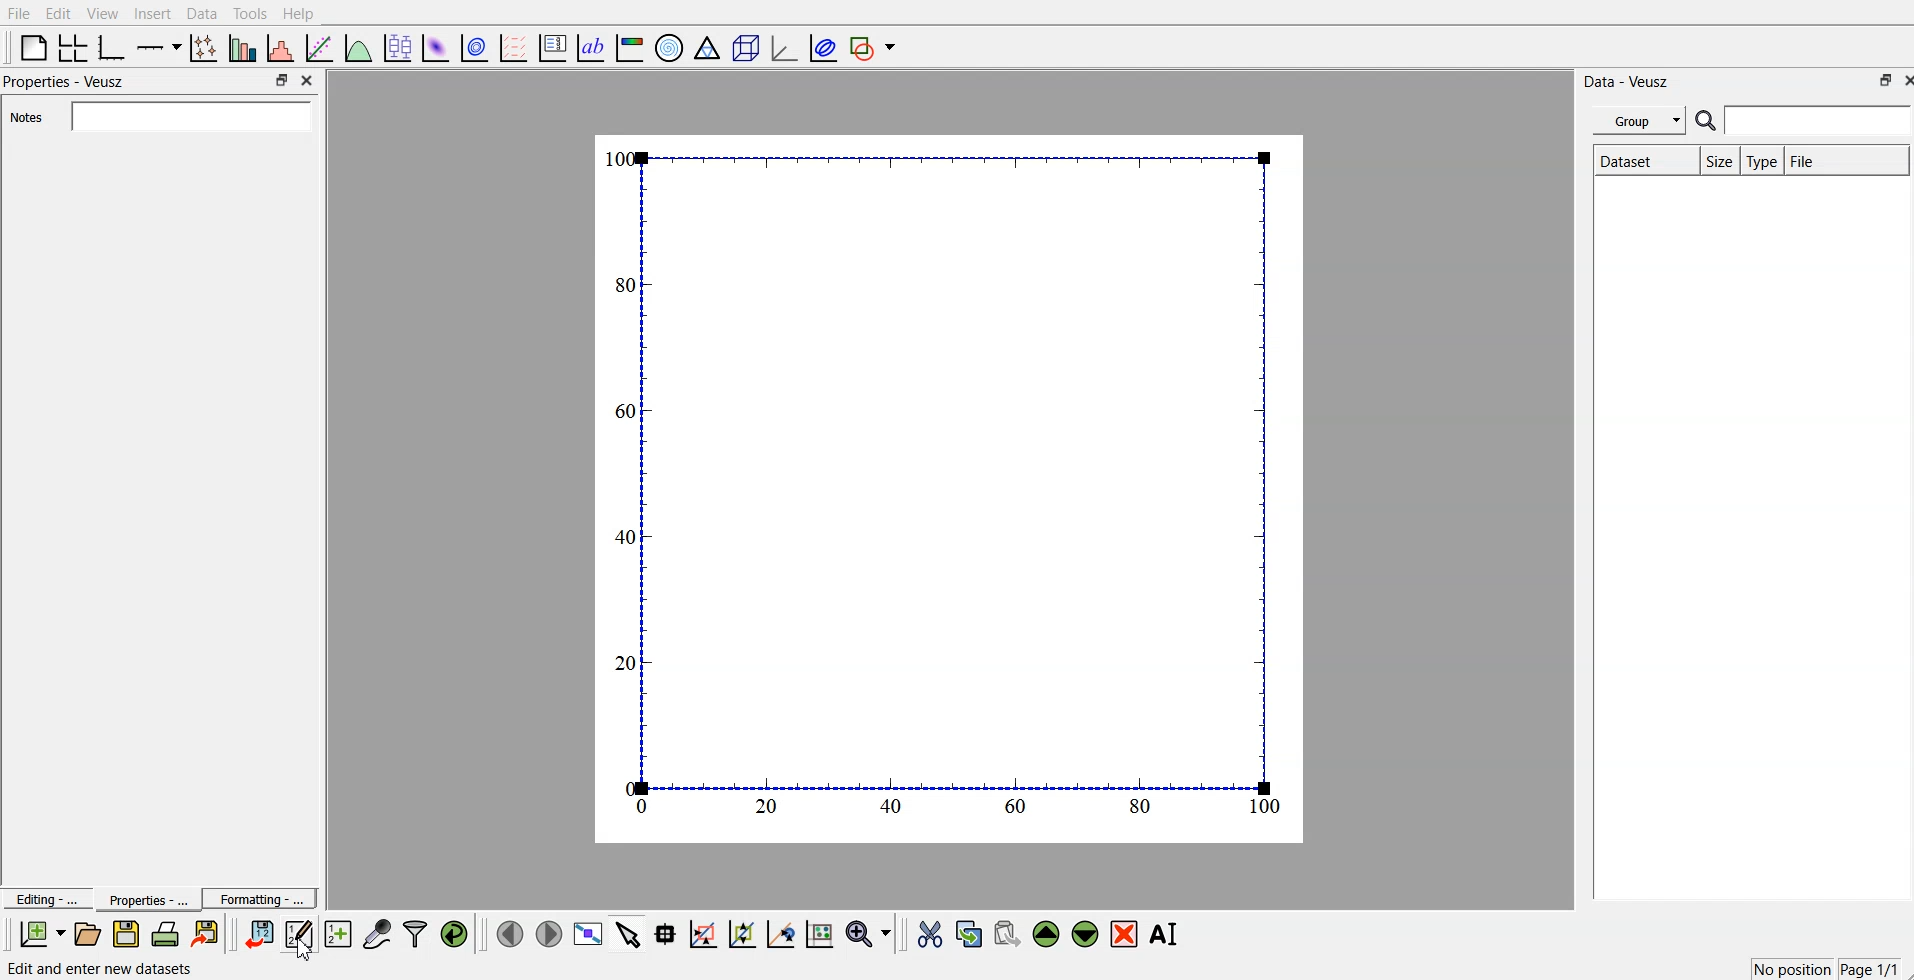 The width and height of the screenshot is (1914, 980). Describe the element at coordinates (417, 933) in the screenshot. I see `Filter data` at that location.